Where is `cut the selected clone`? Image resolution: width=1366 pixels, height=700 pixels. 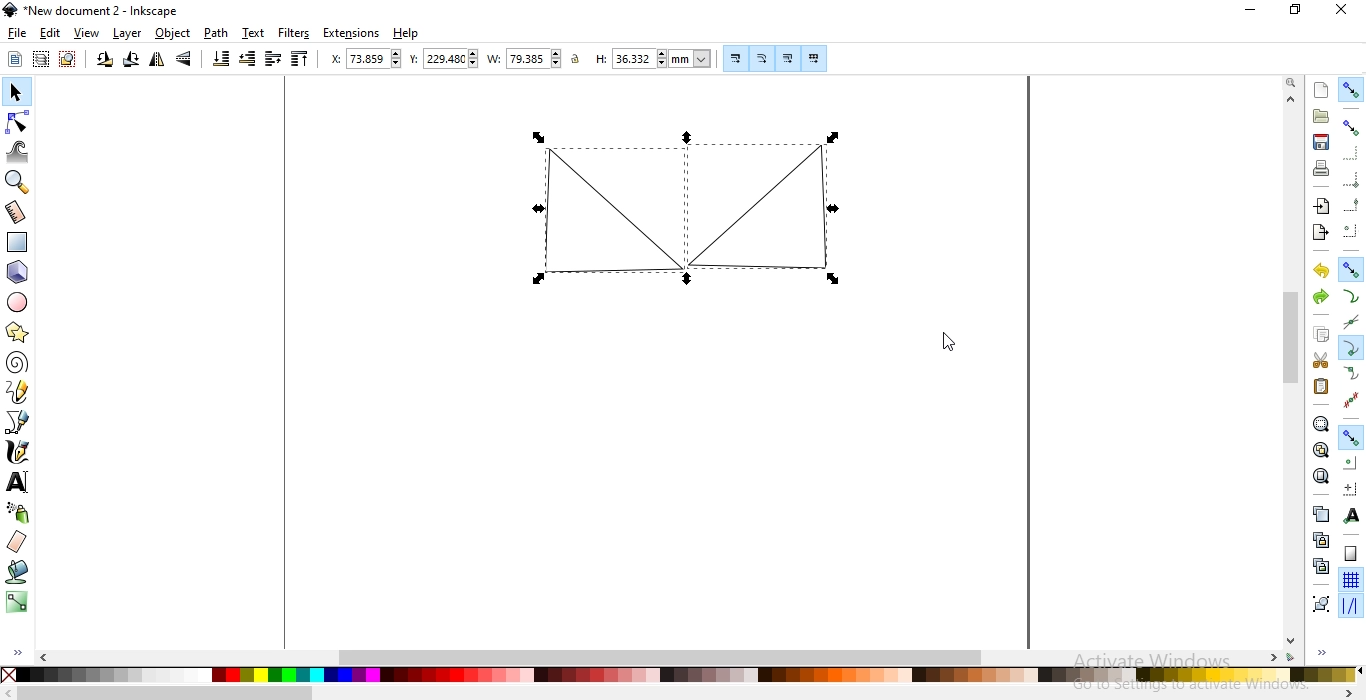 cut the selected clone is located at coordinates (1319, 565).